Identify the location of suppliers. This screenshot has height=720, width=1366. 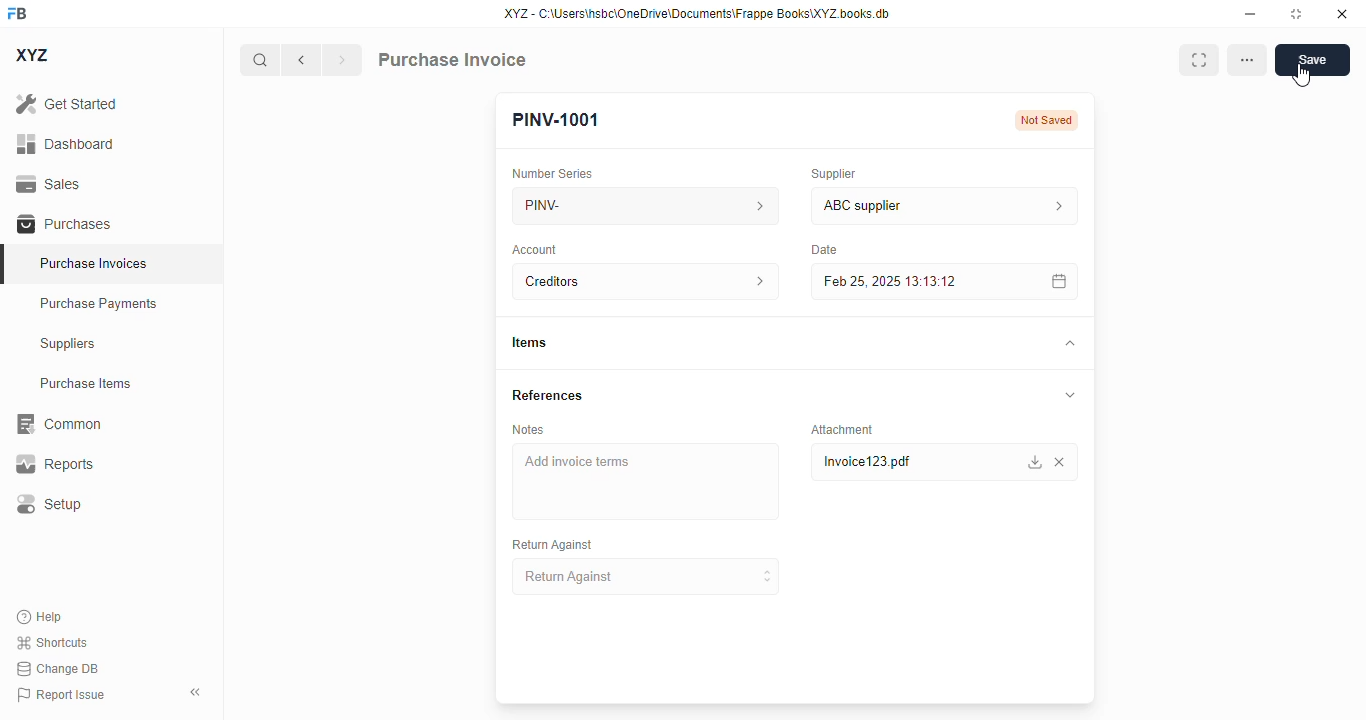
(69, 344).